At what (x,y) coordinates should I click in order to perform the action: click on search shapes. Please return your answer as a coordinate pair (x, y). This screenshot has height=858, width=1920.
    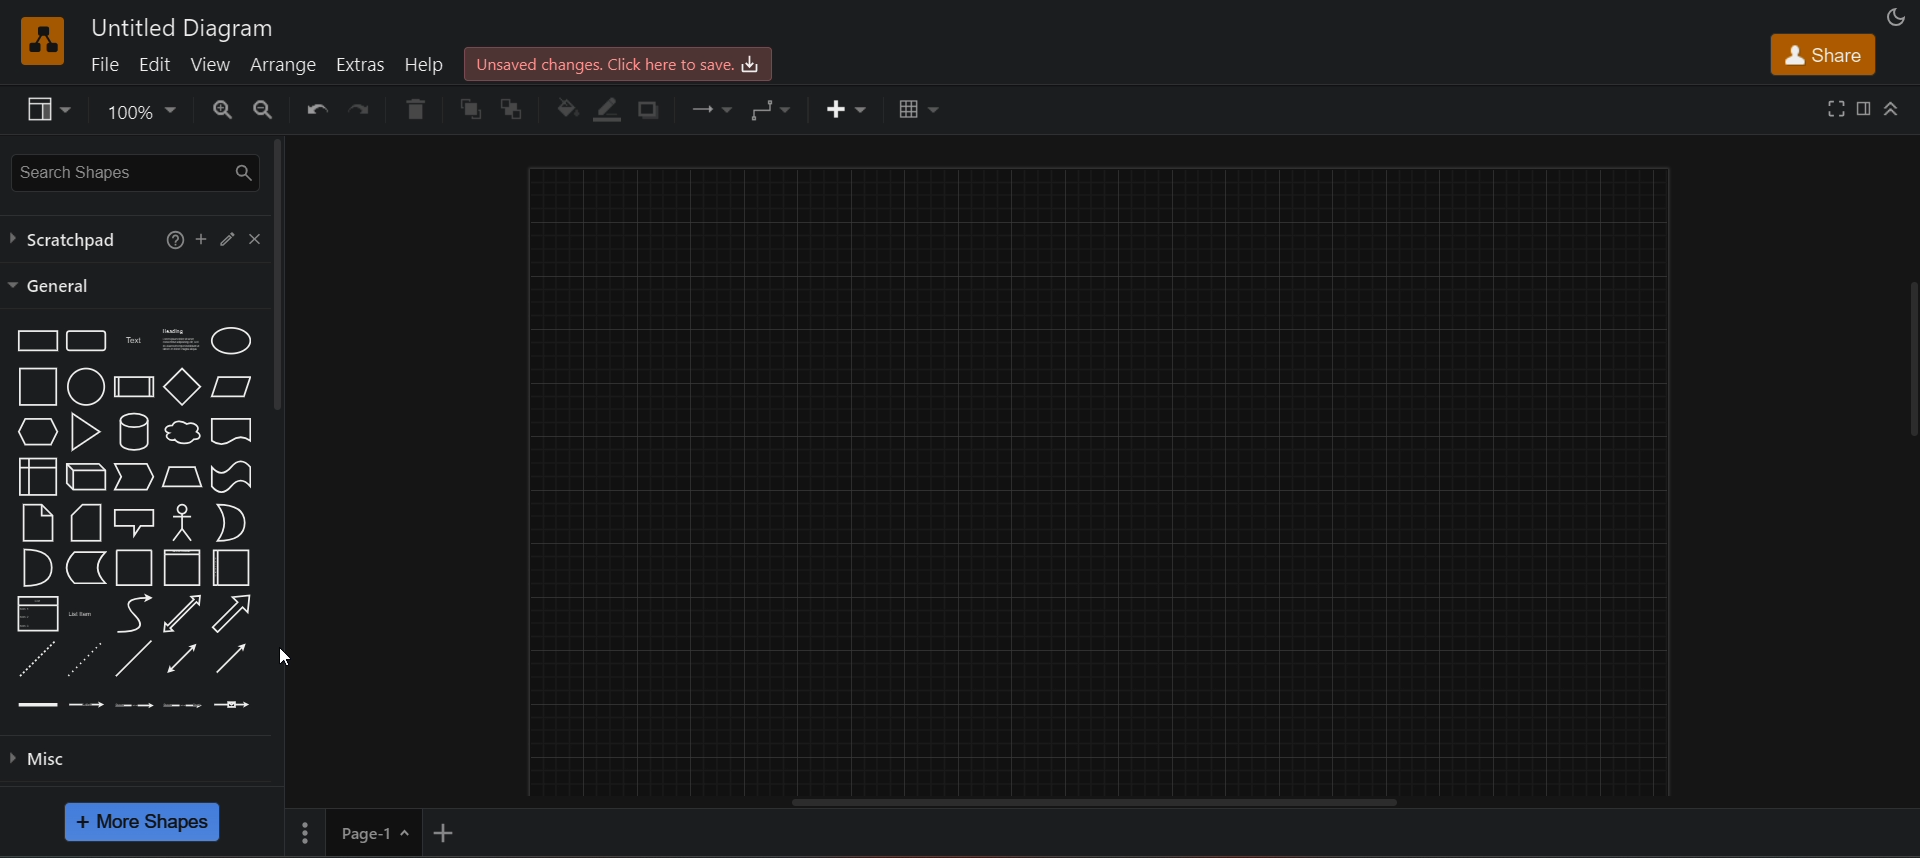
    Looking at the image, I should click on (131, 170).